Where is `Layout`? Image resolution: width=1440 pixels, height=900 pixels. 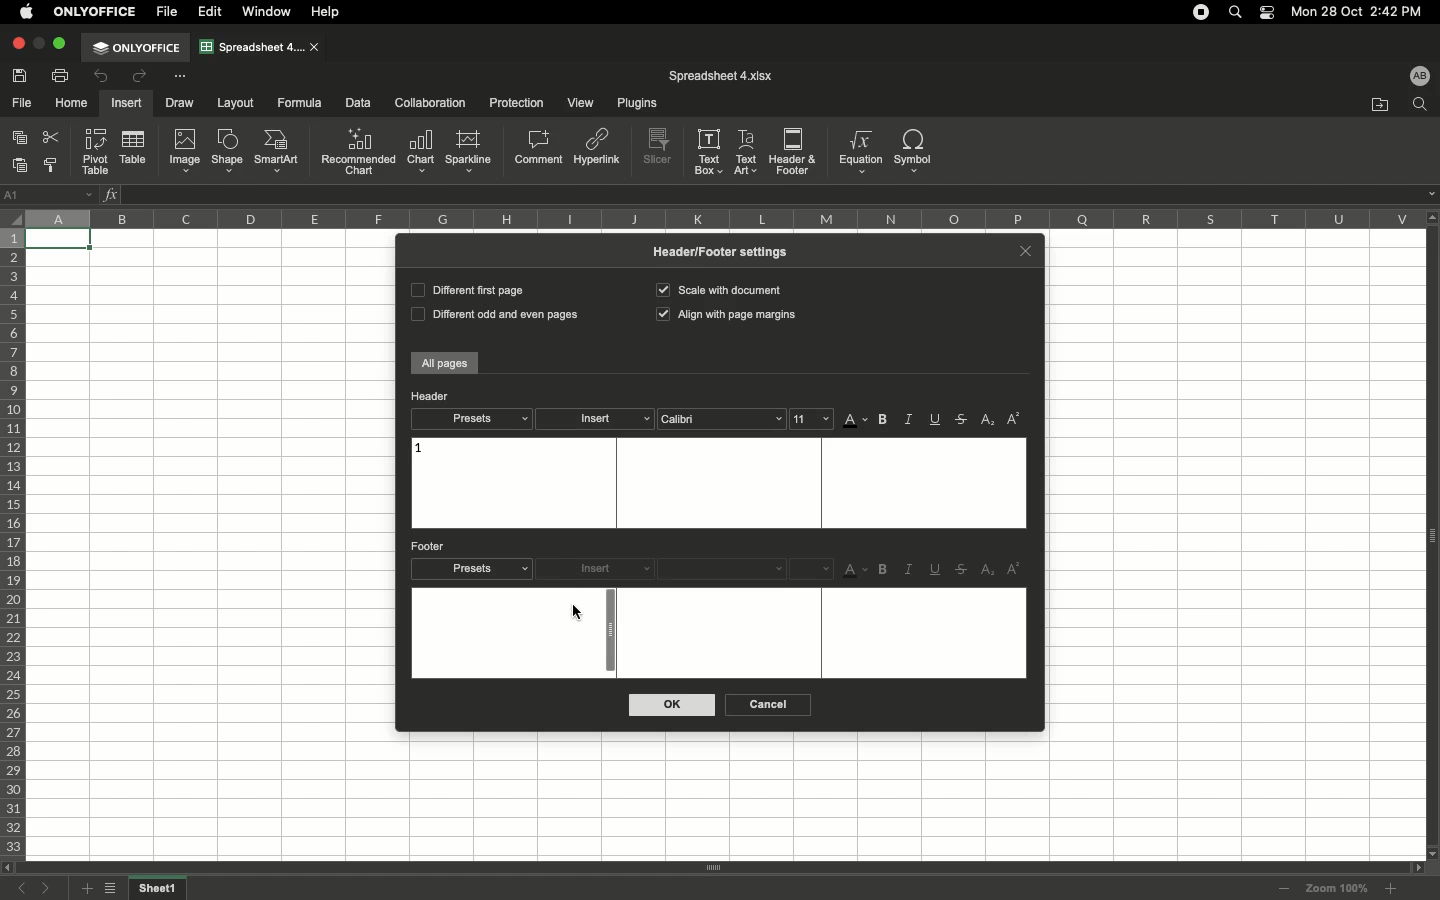 Layout is located at coordinates (236, 103).